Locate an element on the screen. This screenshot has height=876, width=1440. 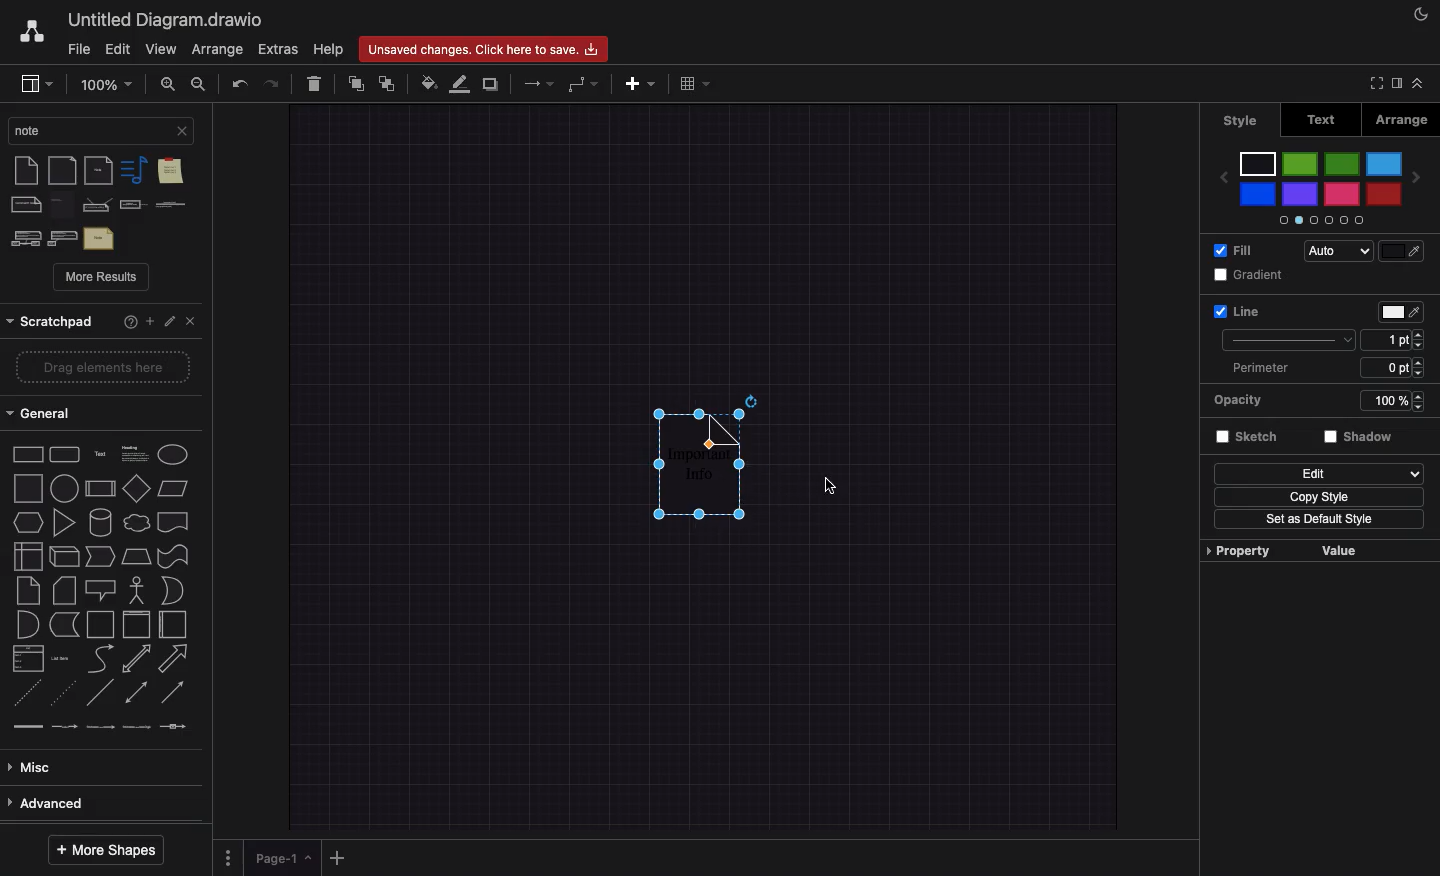
Trash is located at coordinates (312, 81).